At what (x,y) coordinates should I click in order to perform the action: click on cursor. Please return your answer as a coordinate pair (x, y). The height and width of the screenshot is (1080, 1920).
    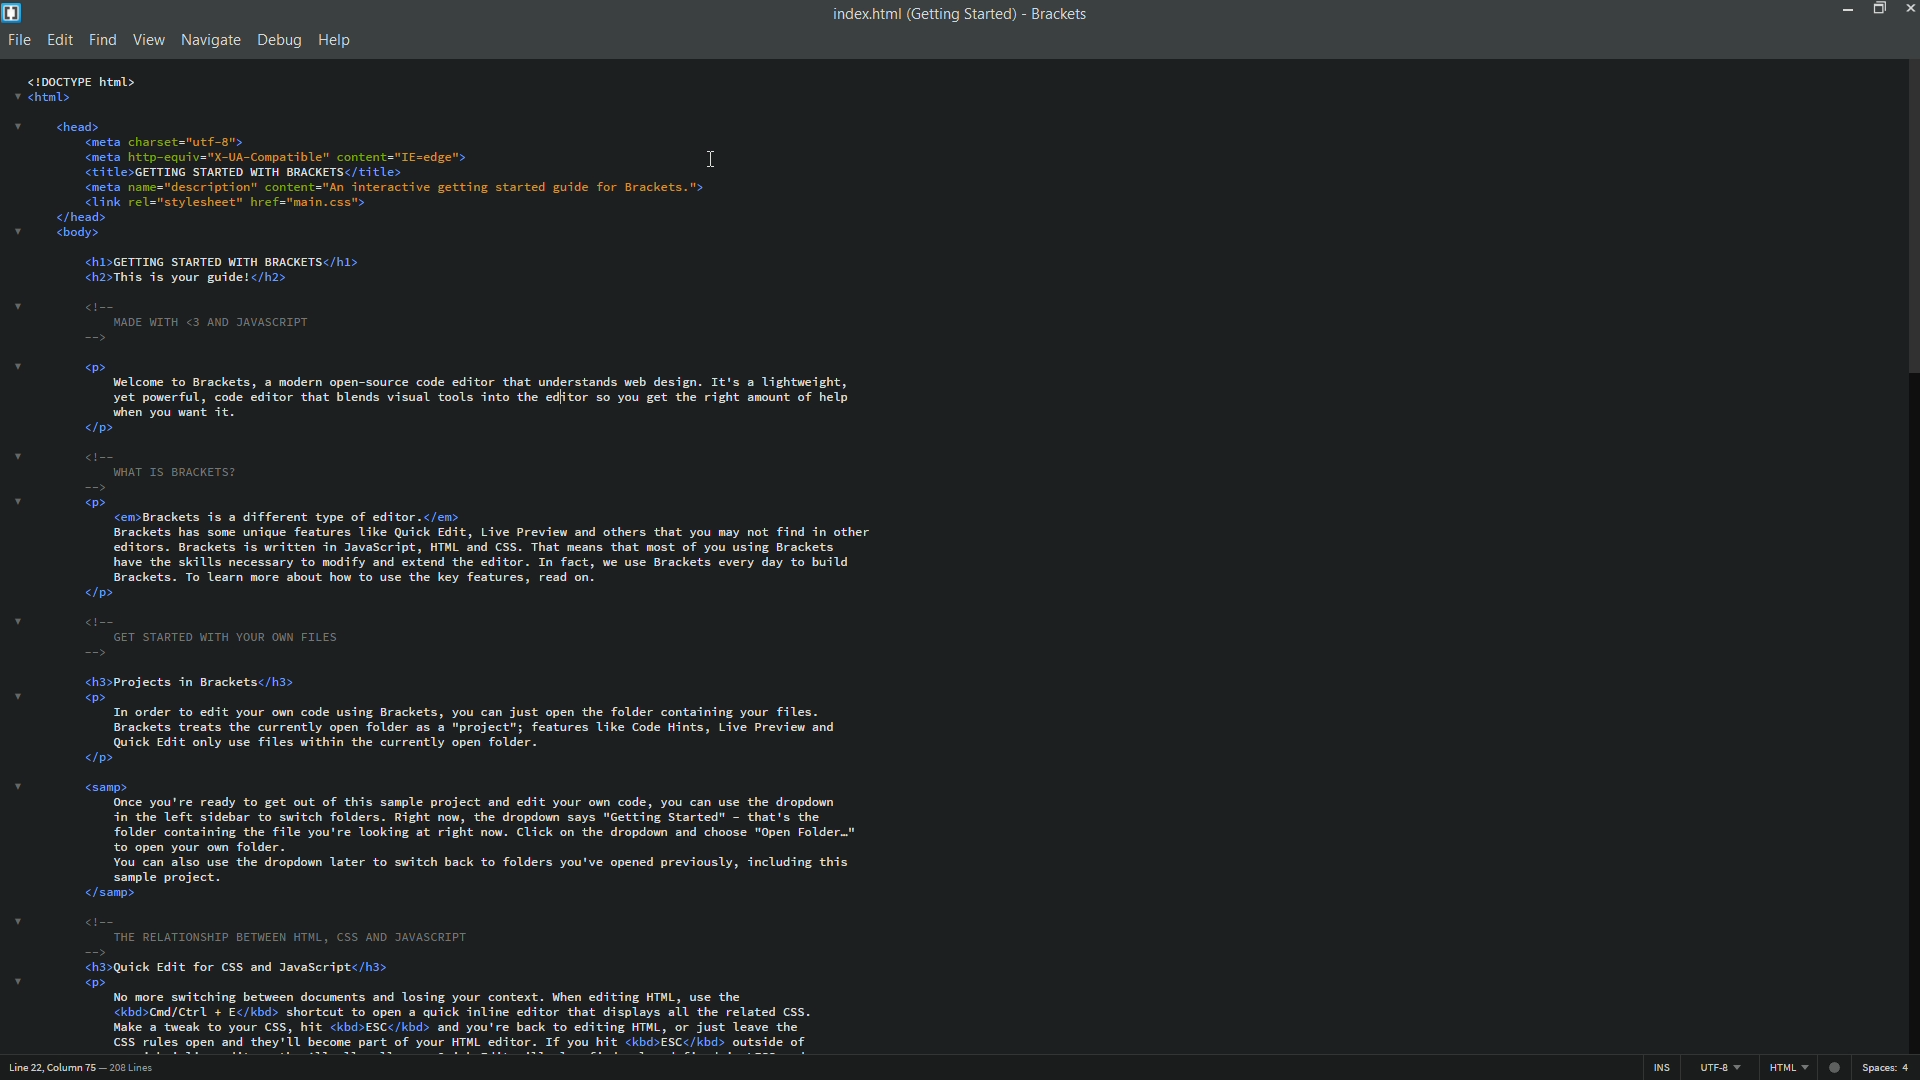
    Looking at the image, I should click on (717, 160).